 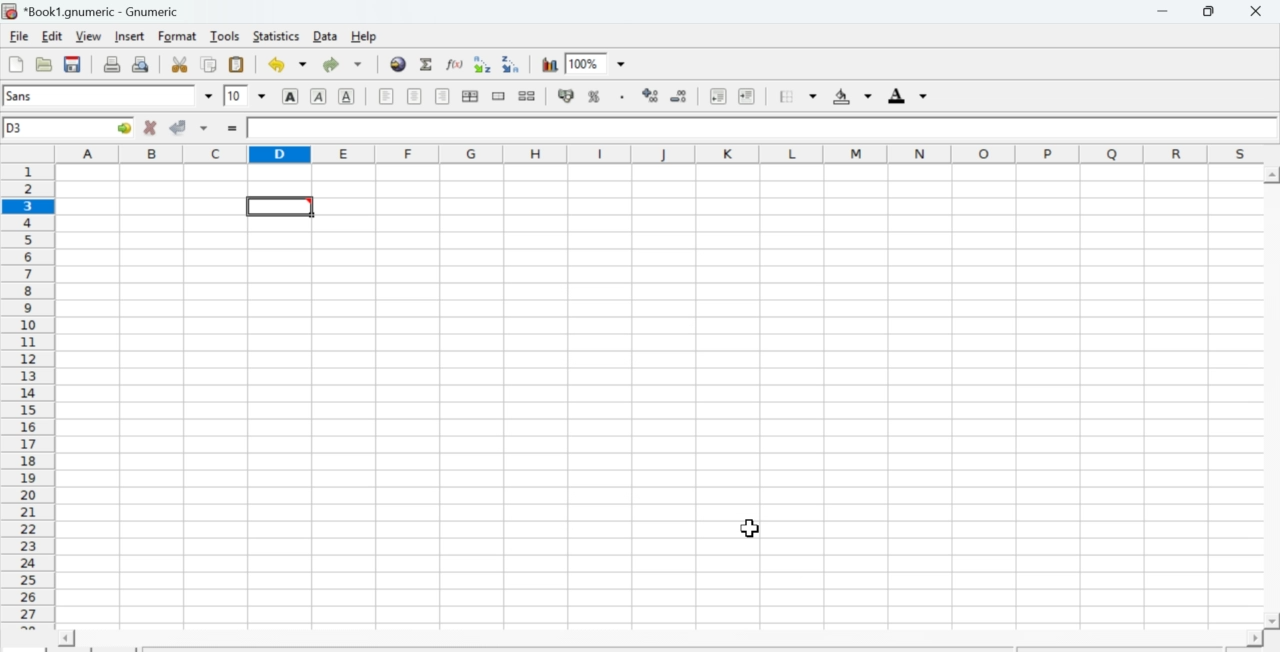 What do you see at coordinates (88, 35) in the screenshot?
I see `View` at bounding box center [88, 35].